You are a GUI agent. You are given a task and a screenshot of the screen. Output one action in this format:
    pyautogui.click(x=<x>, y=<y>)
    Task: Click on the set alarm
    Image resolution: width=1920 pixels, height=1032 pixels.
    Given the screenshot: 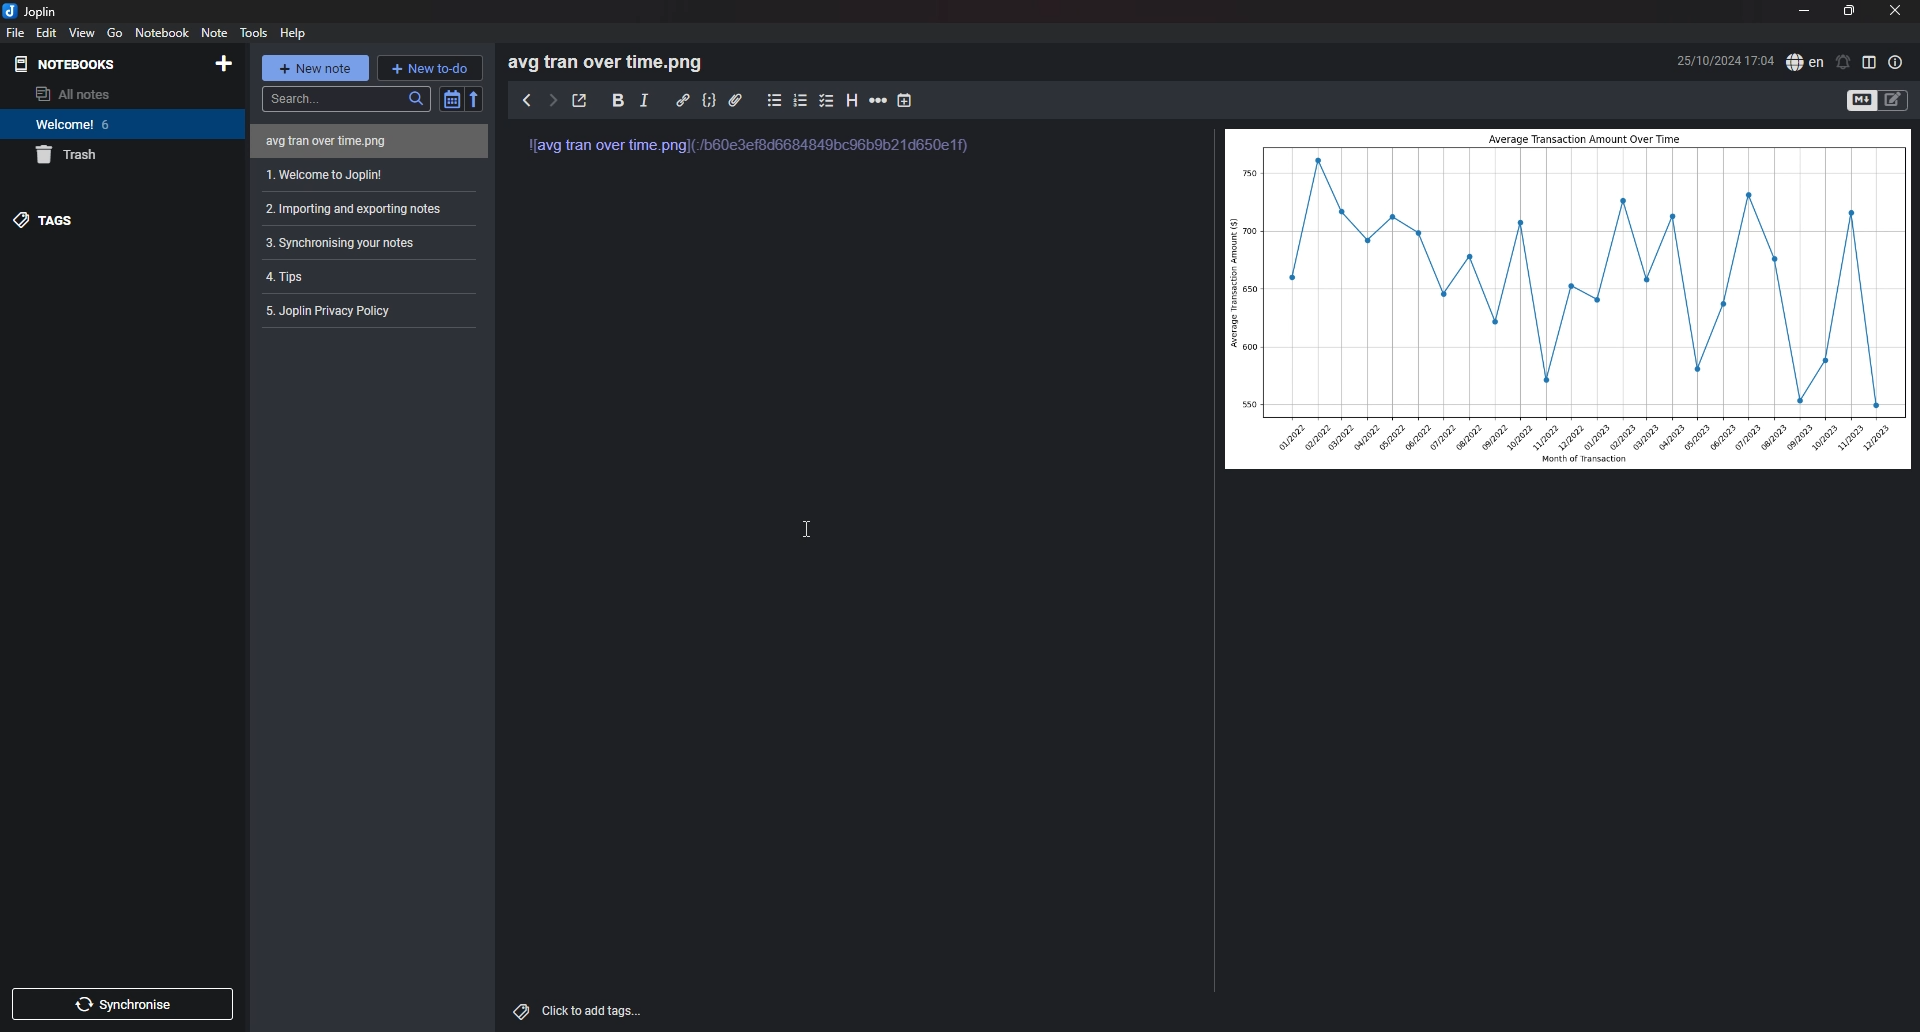 What is the action you would take?
    pyautogui.click(x=1844, y=62)
    